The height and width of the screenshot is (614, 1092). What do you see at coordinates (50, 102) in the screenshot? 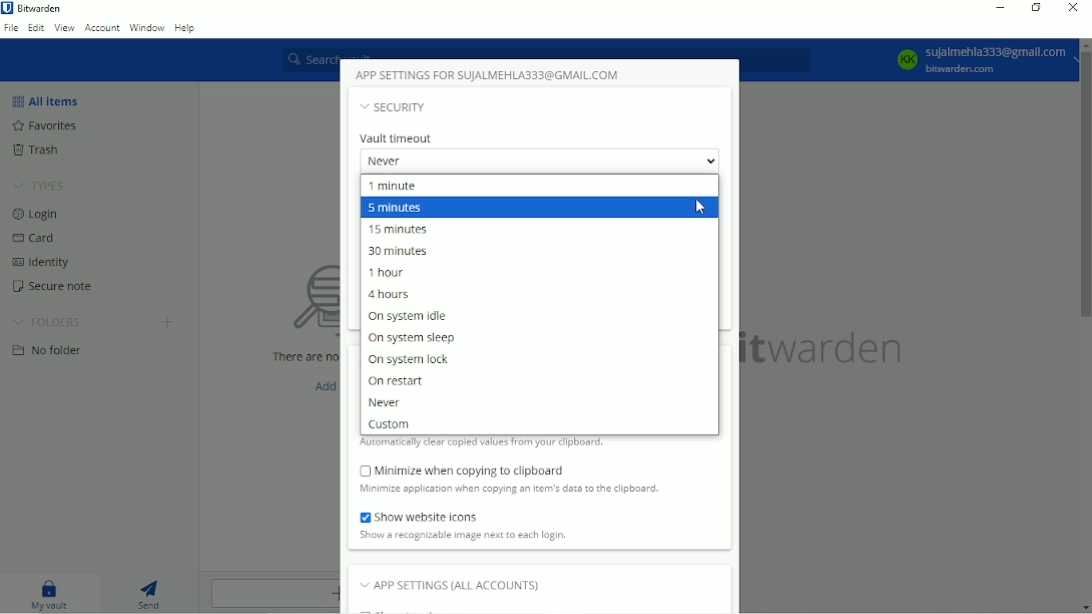
I see `All items` at bounding box center [50, 102].